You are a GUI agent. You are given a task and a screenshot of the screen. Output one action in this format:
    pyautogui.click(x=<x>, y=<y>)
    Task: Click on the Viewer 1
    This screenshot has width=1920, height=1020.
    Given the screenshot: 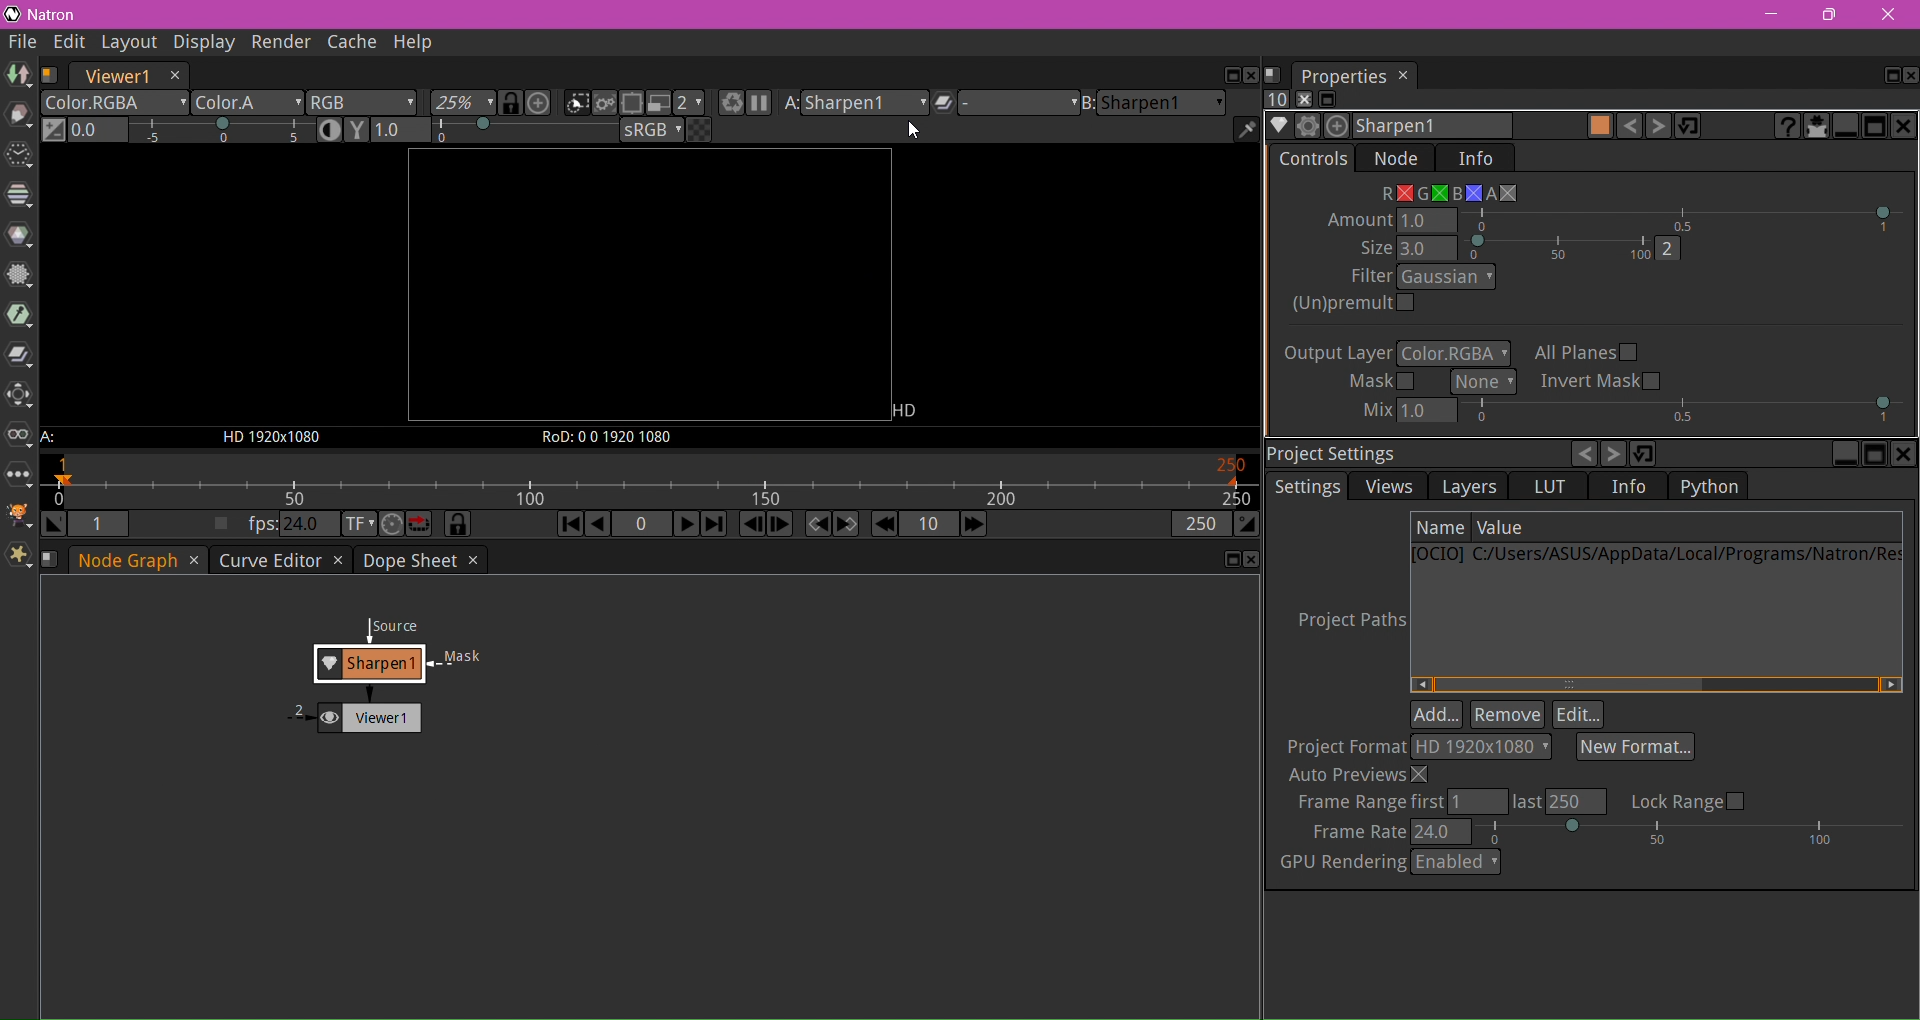 What is the action you would take?
    pyautogui.click(x=350, y=714)
    